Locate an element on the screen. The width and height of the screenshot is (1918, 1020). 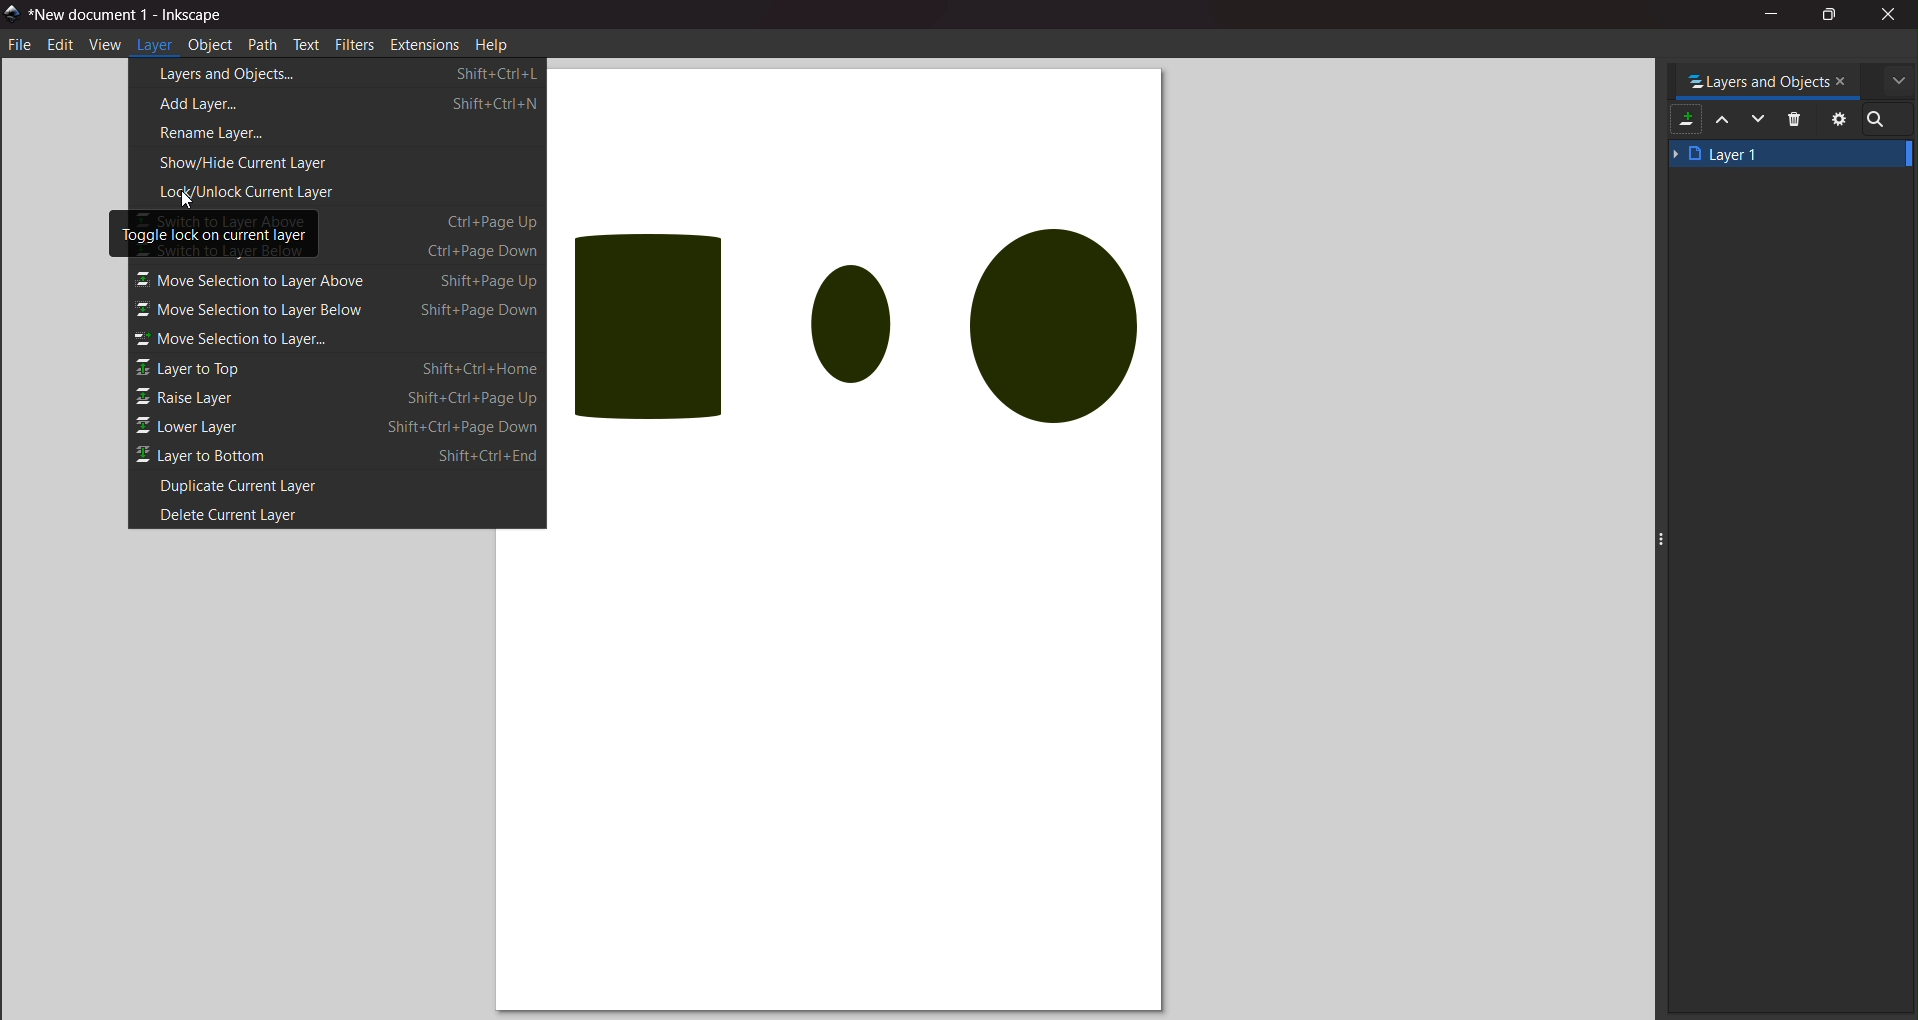
move selection to layer is located at coordinates (239, 340).